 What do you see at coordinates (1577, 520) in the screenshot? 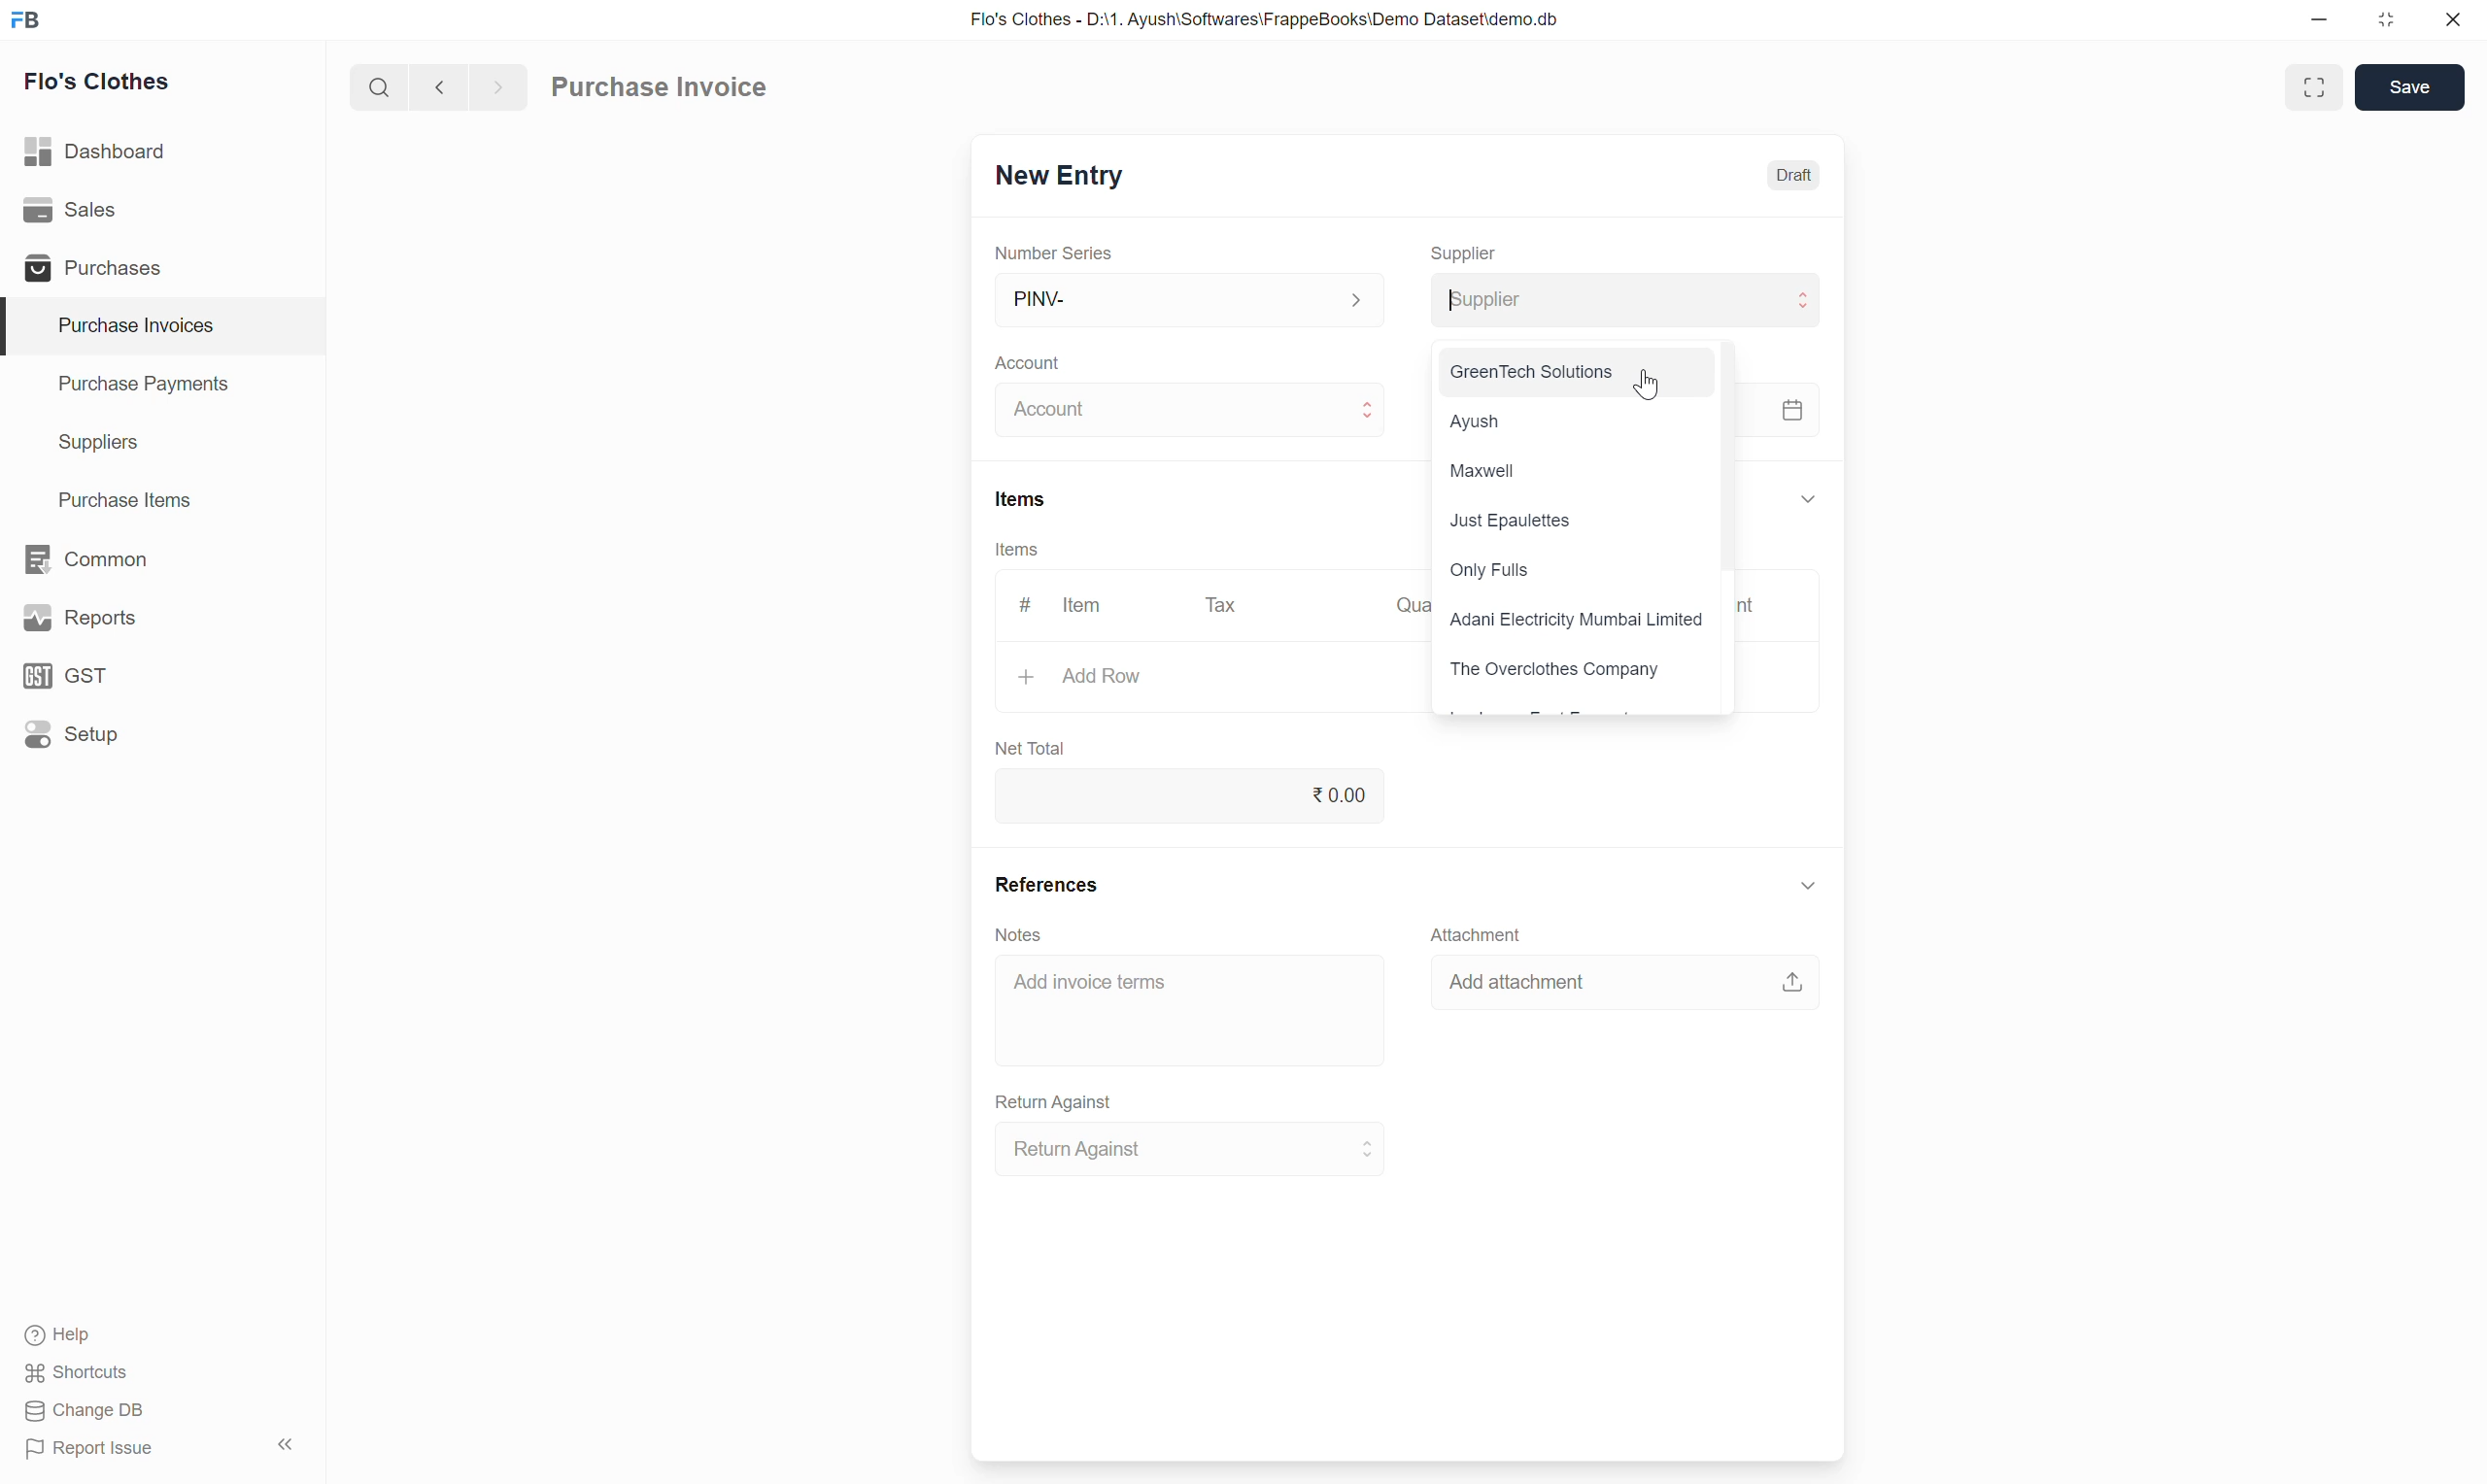
I see `Just Epaulettes` at bounding box center [1577, 520].